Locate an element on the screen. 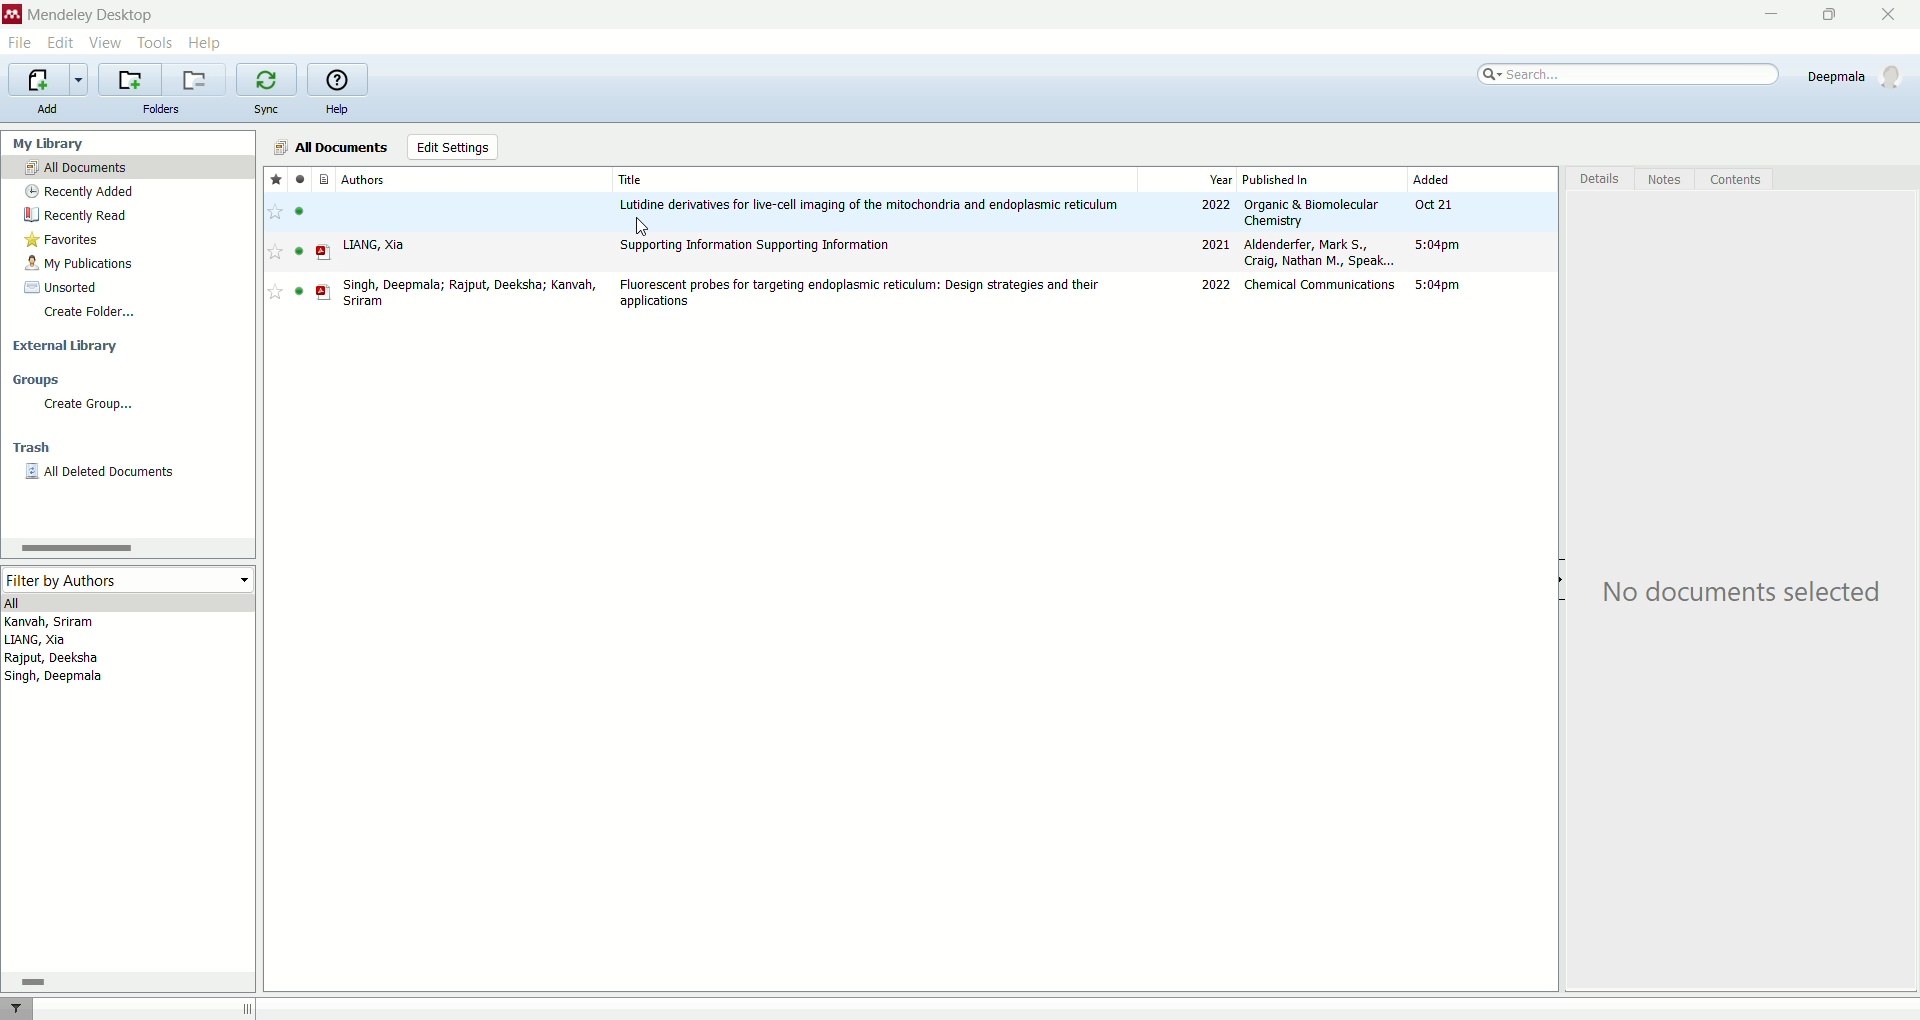 The width and height of the screenshot is (1920, 1020). filter by authors is located at coordinates (128, 578).